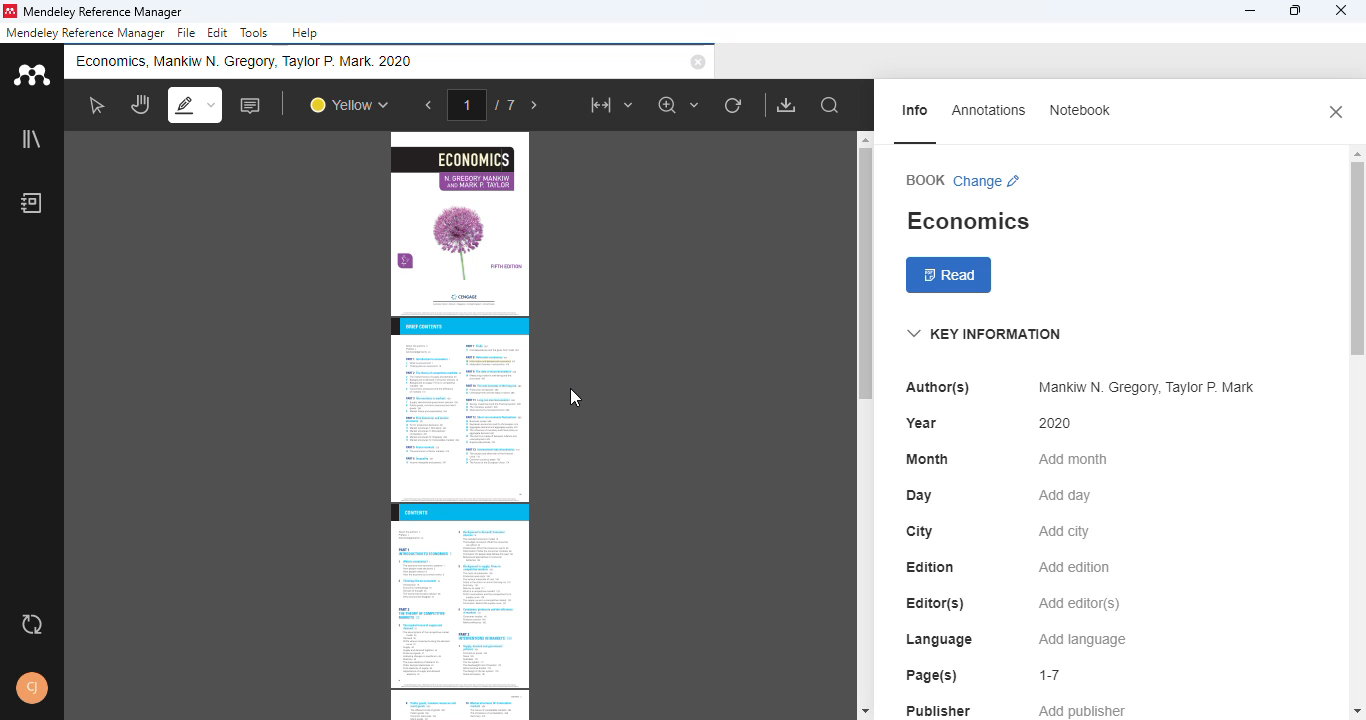 This screenshot has width=1366, height=720. I want to click on economics, so click(967, 221).